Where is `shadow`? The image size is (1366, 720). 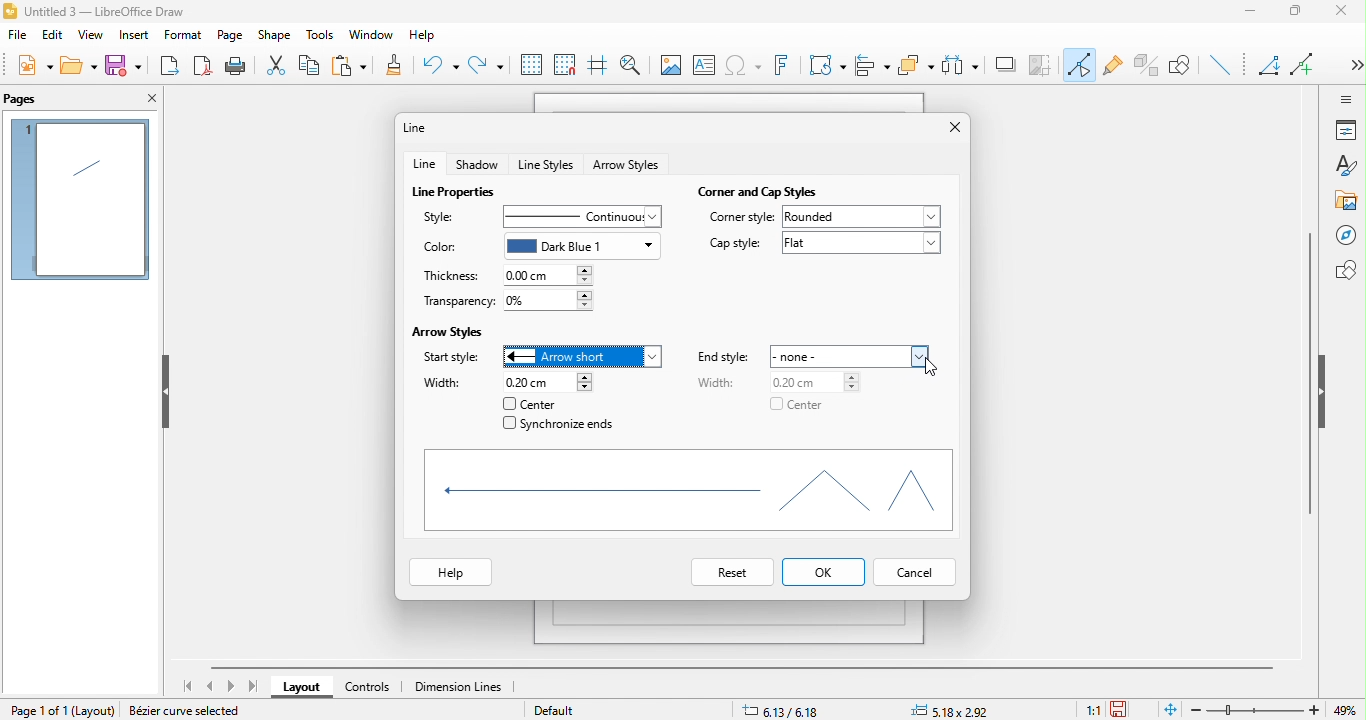 shadow is located at coordinates (479, 163).